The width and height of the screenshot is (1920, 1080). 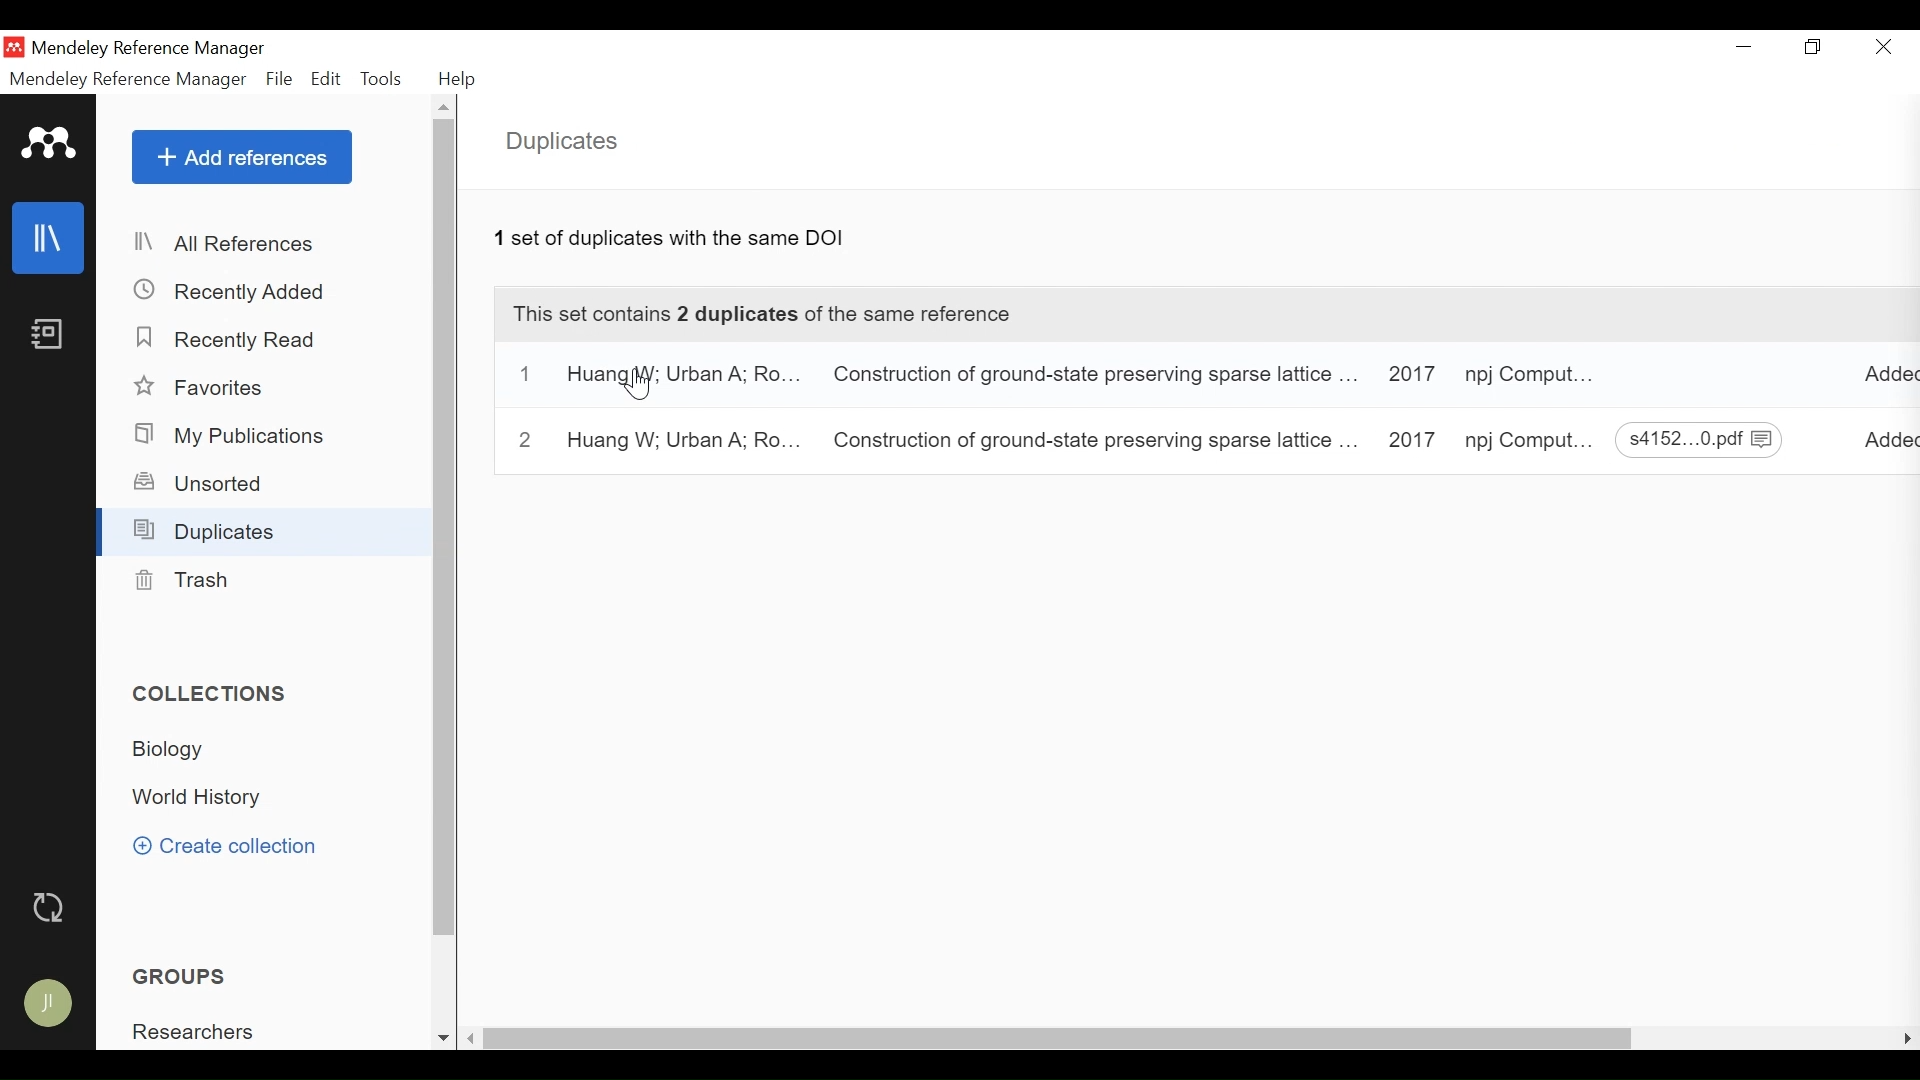 I want to click on Scroll Right, so click(x=1907, y=1040).